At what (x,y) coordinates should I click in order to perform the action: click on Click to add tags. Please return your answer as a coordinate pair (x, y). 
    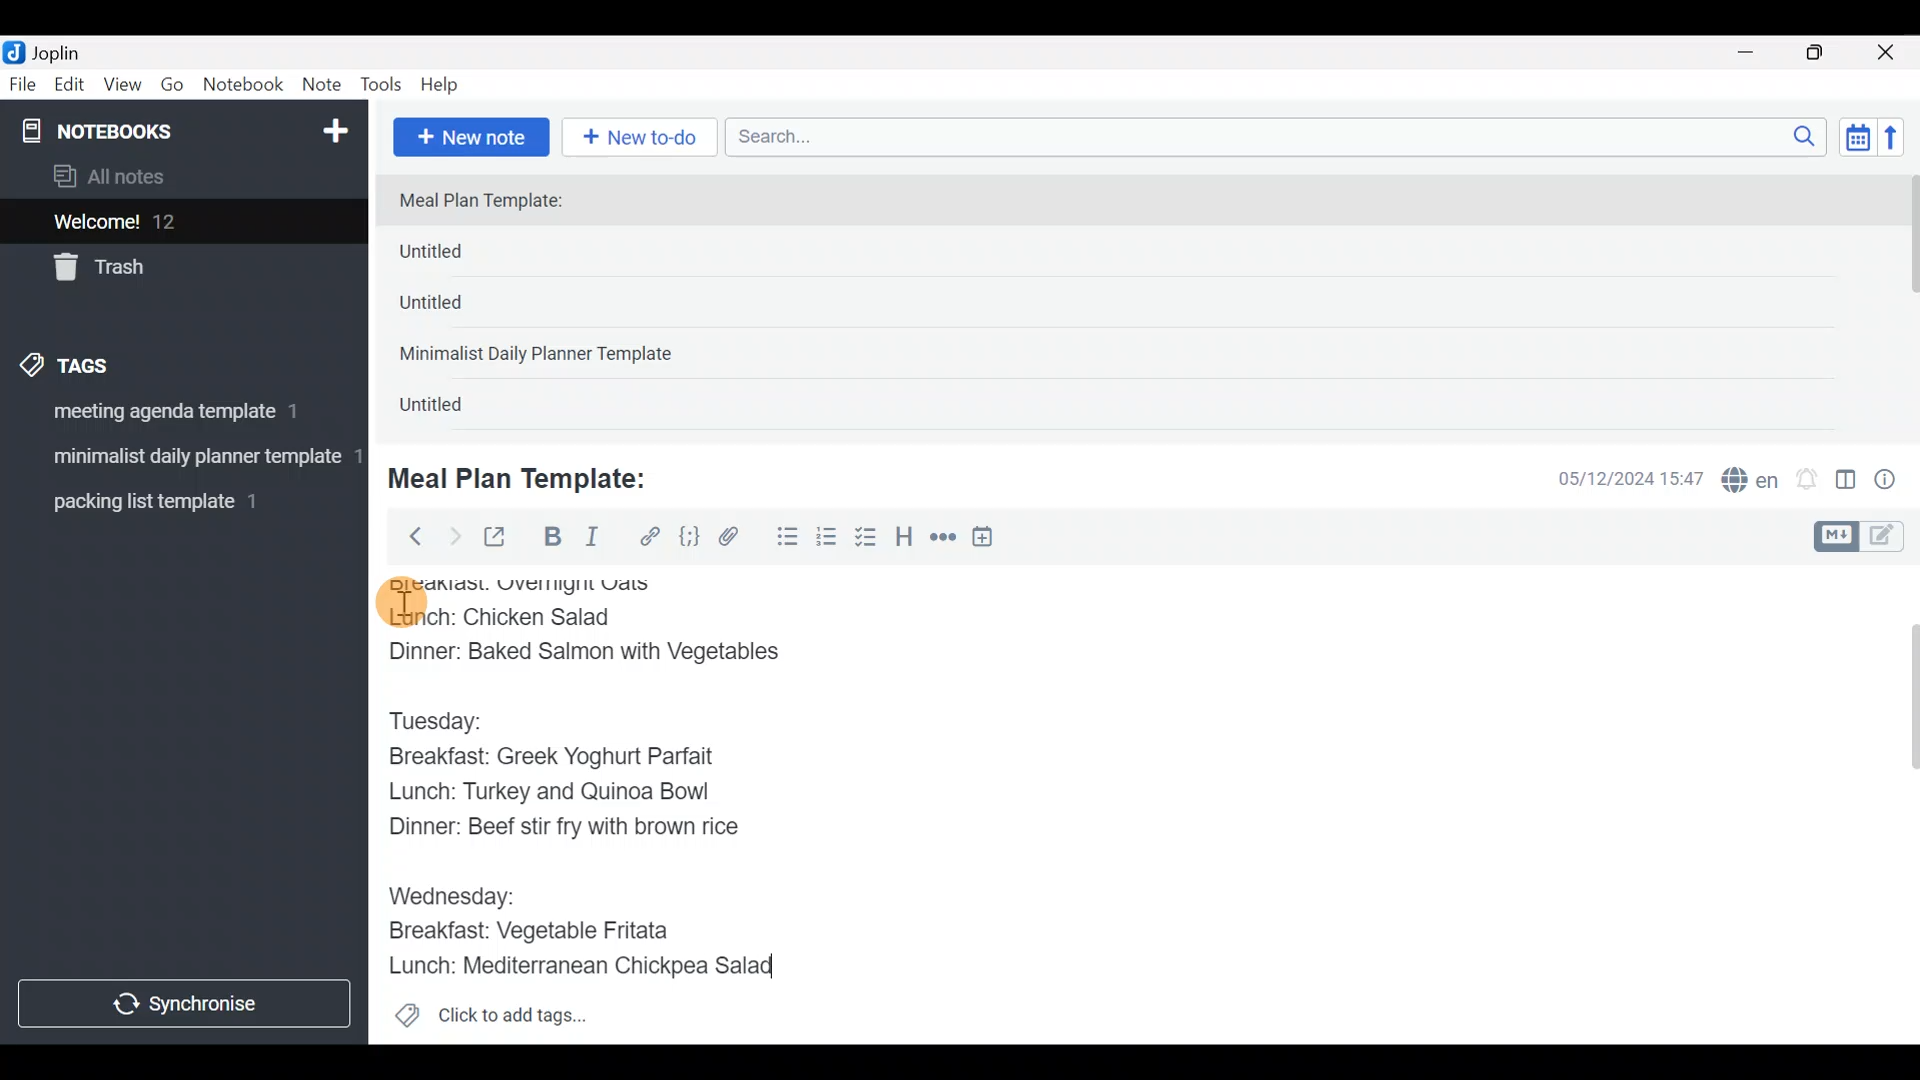
    Looking at the image, I should click on (490, 1022).